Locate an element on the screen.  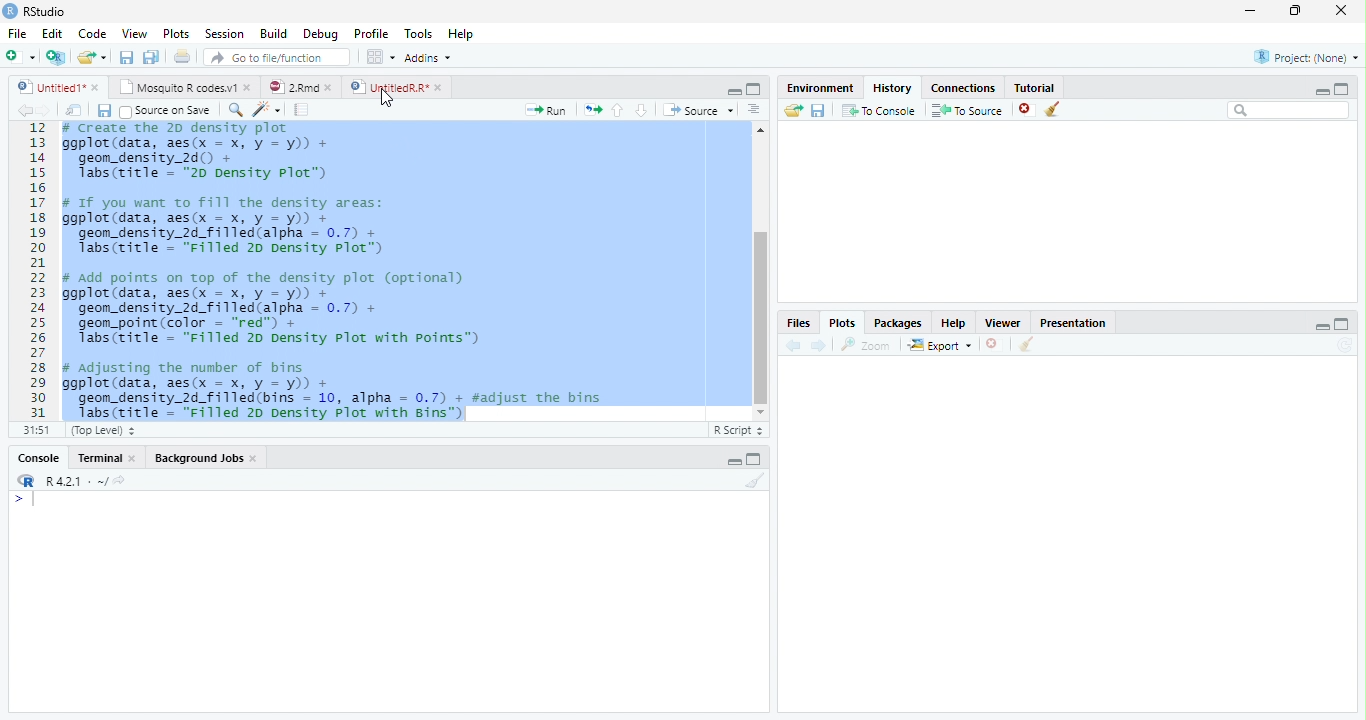
Refresh is located at coordinates (1348, 345).